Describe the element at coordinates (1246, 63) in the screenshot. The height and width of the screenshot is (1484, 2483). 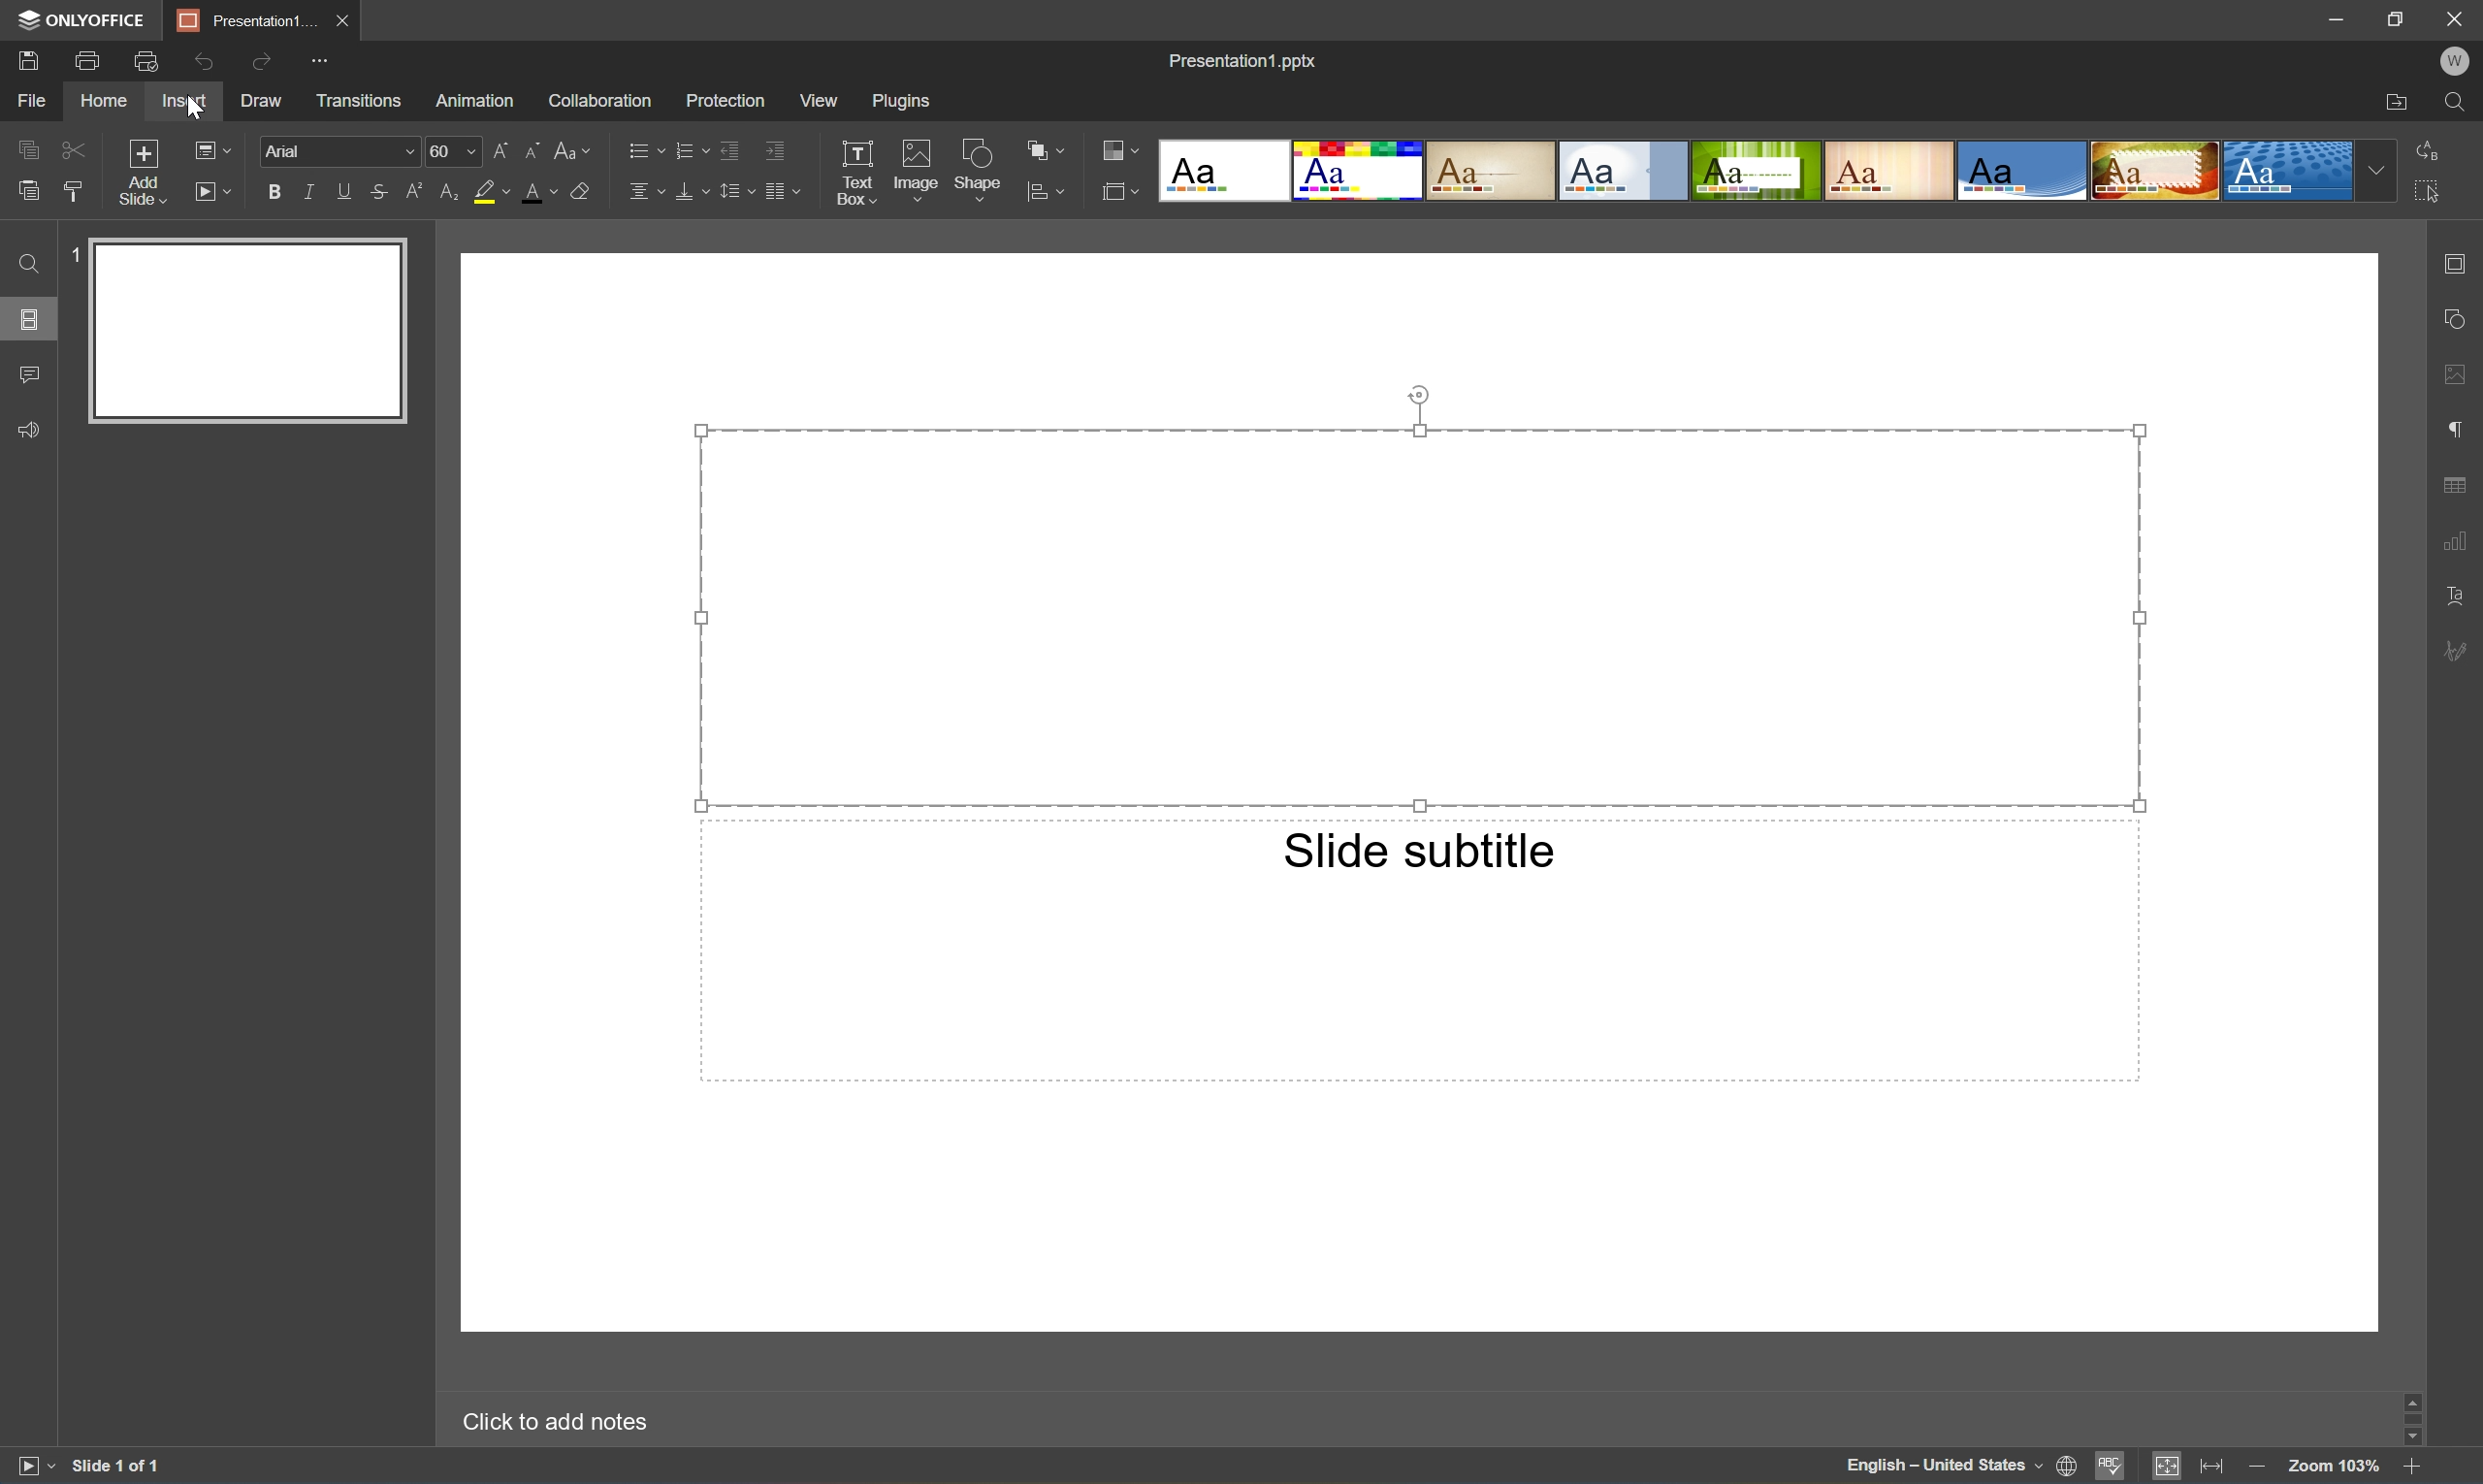
I see `Presentation1.pptx` at that location.